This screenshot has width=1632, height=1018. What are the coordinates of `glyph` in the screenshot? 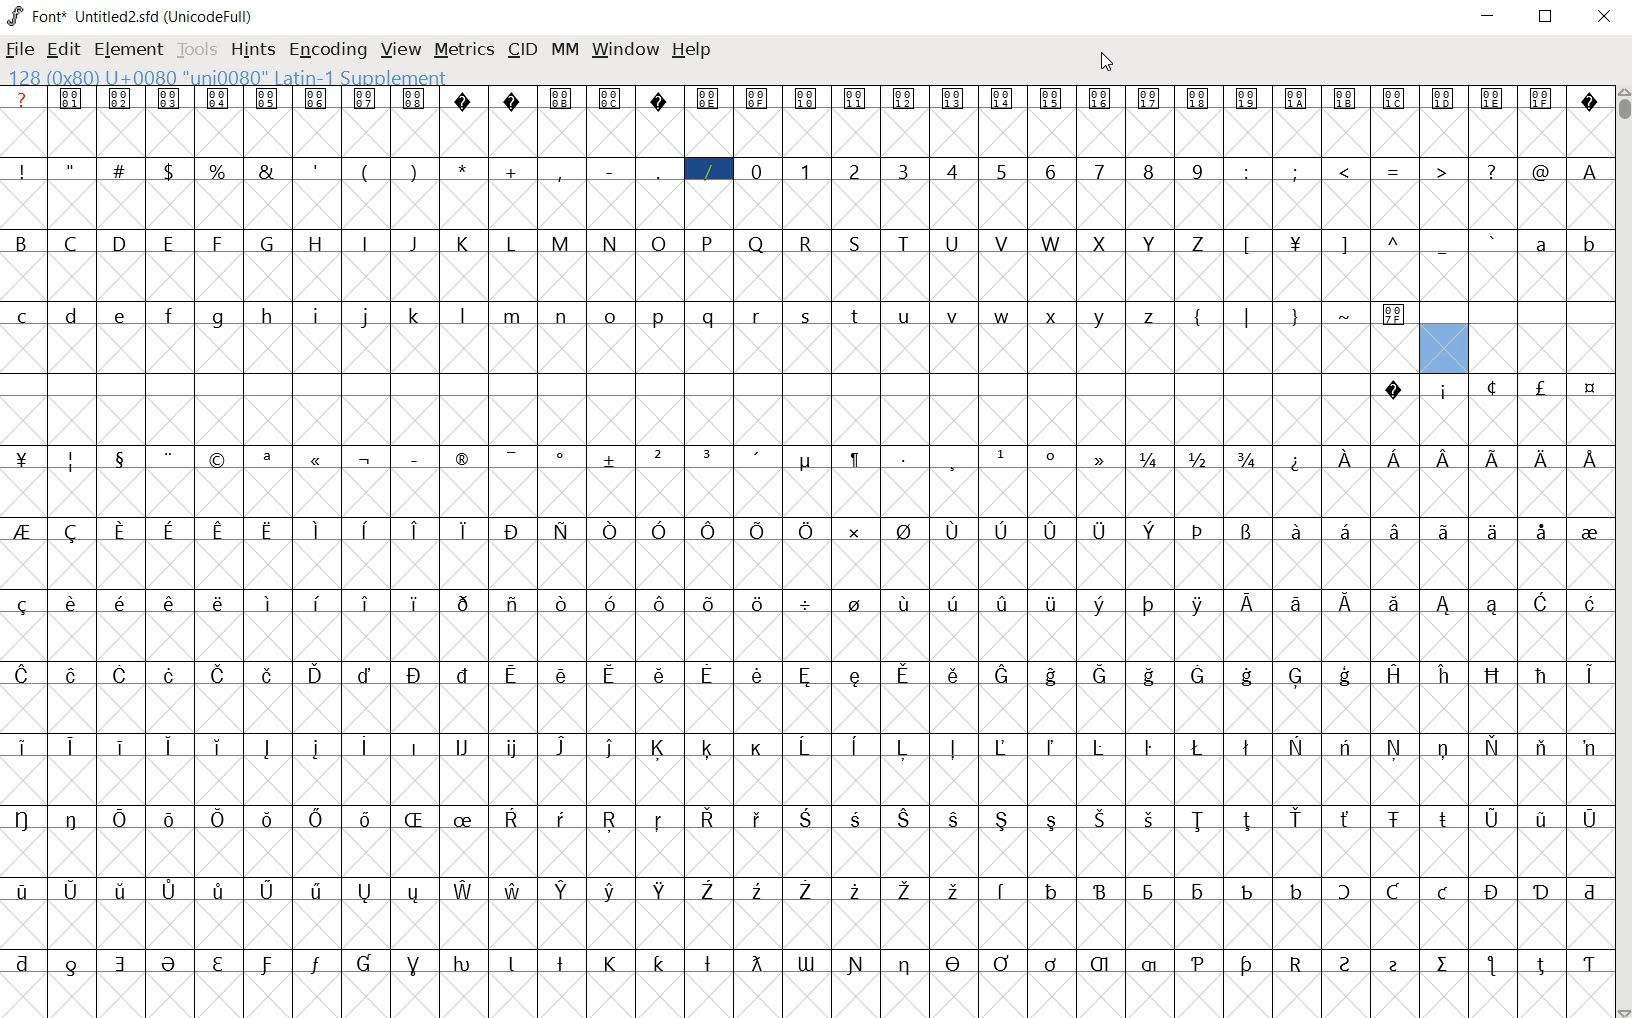 It's located at (611, 460).